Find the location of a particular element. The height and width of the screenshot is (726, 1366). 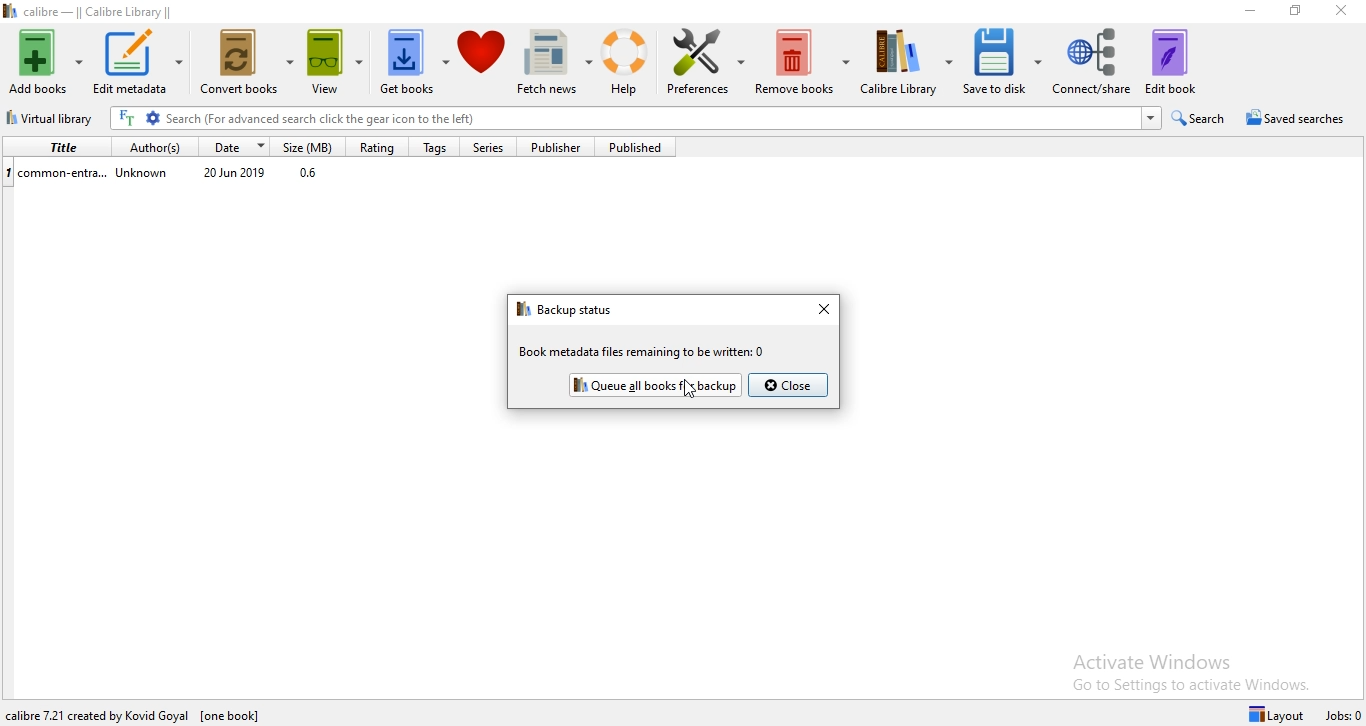

Edit book is located at coordinates (1181, 60).